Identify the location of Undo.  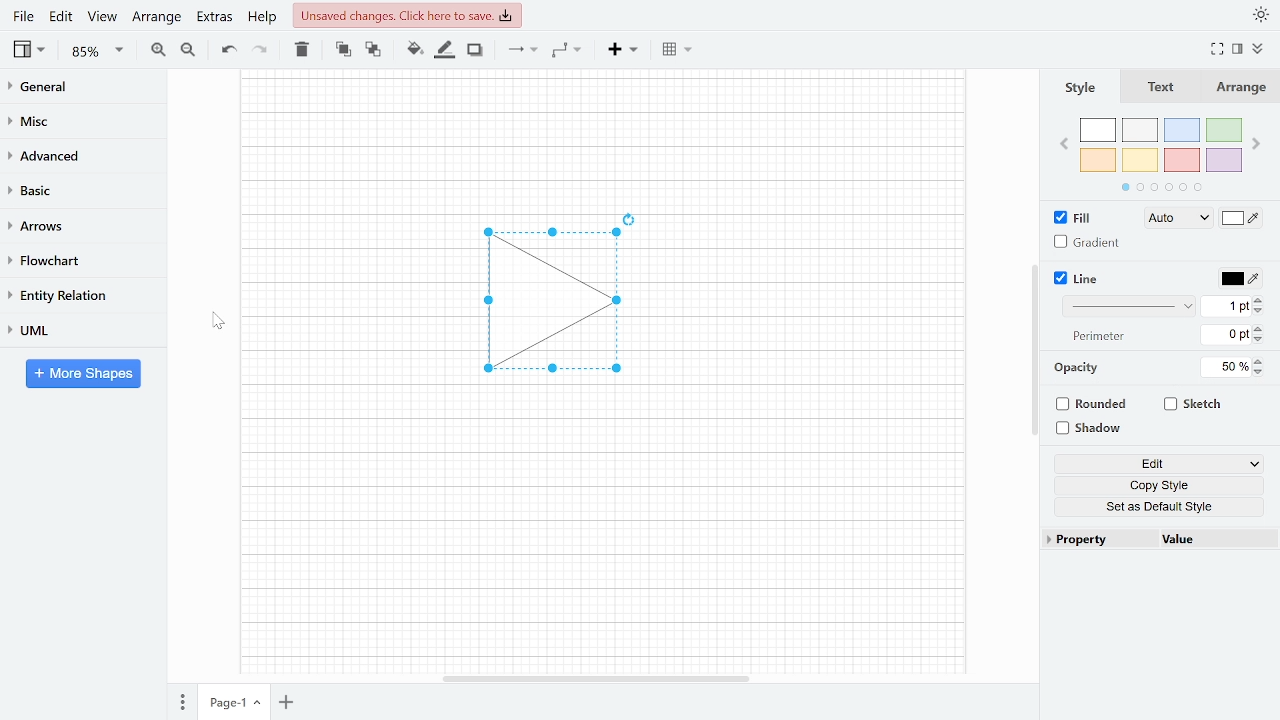
(228, 50).